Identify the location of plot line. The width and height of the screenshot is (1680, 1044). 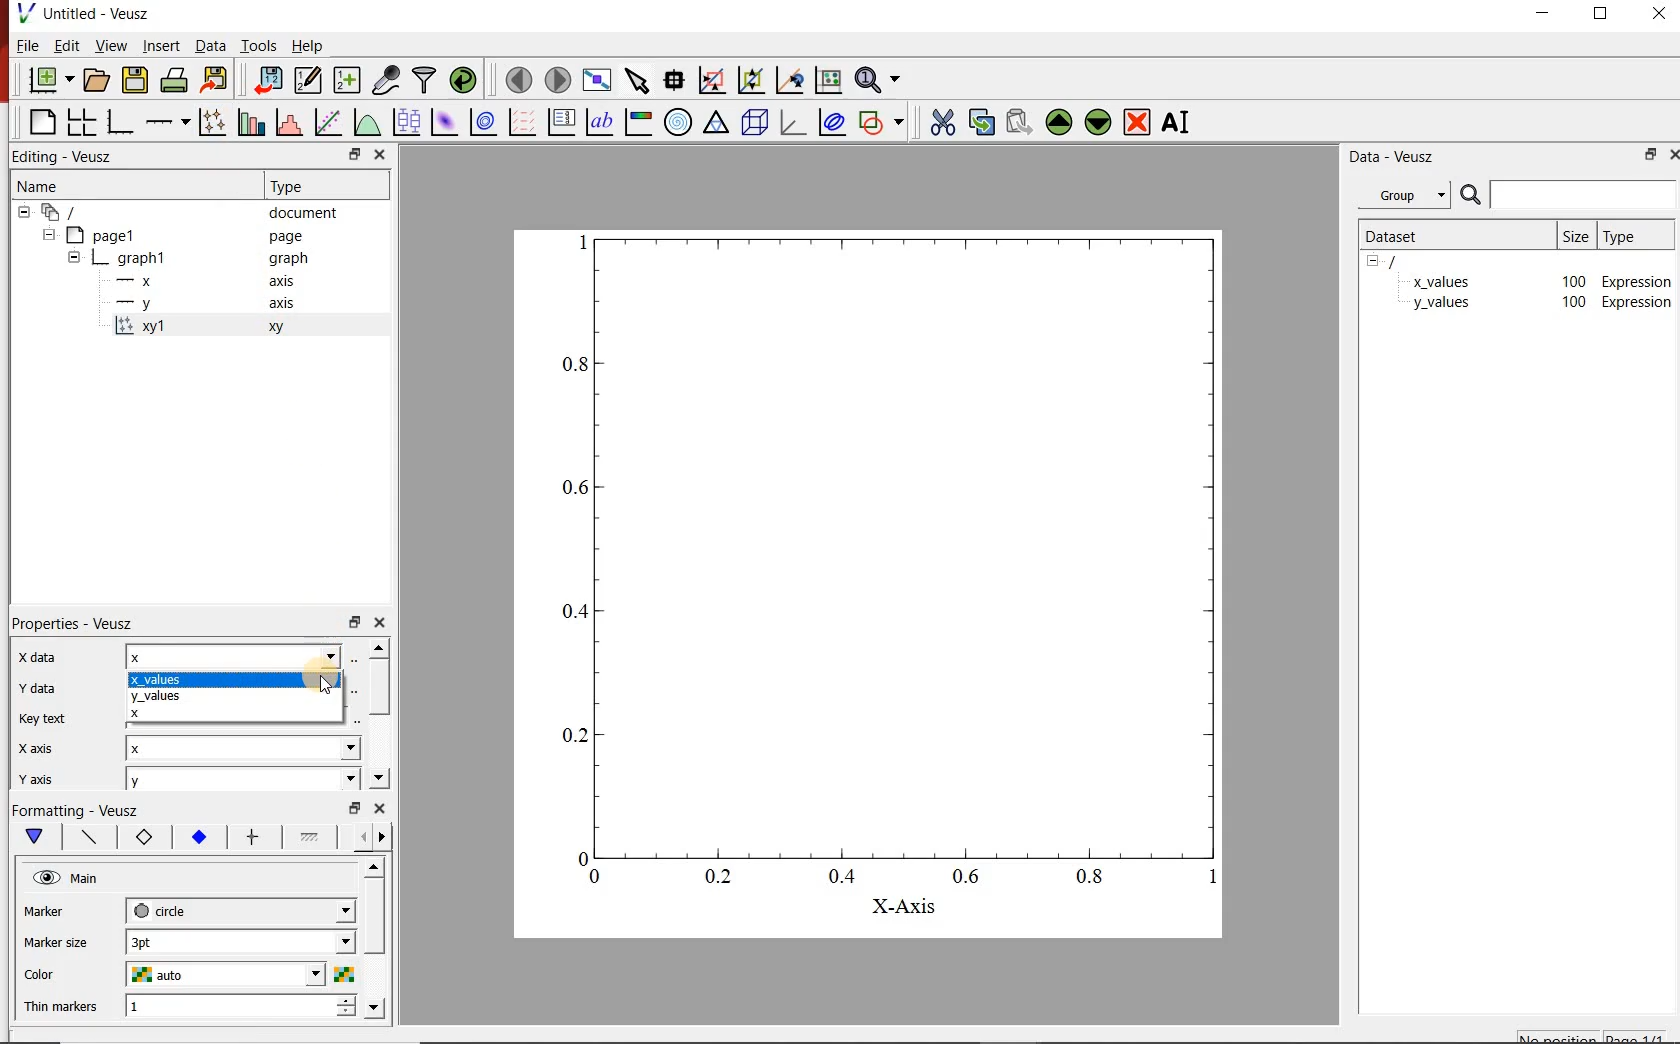
(92, 837).